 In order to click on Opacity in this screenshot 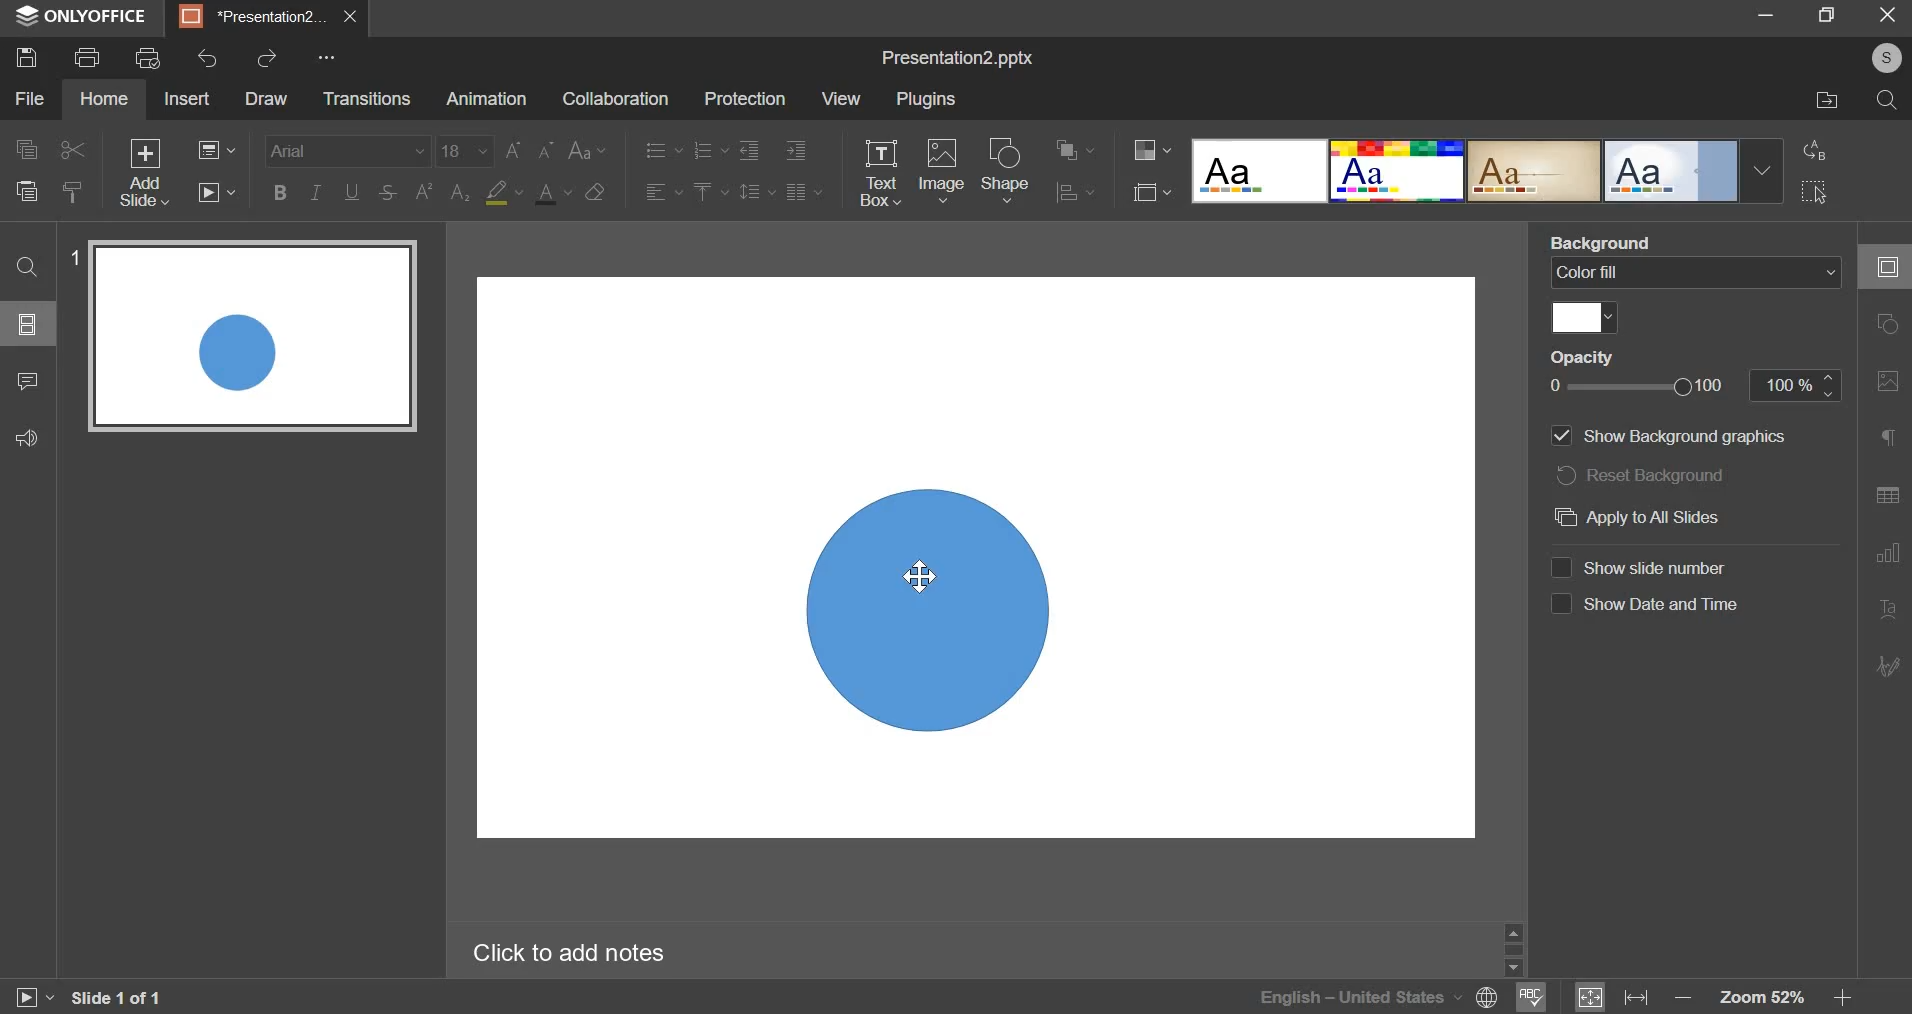, I will do `click(1577, 356)`.